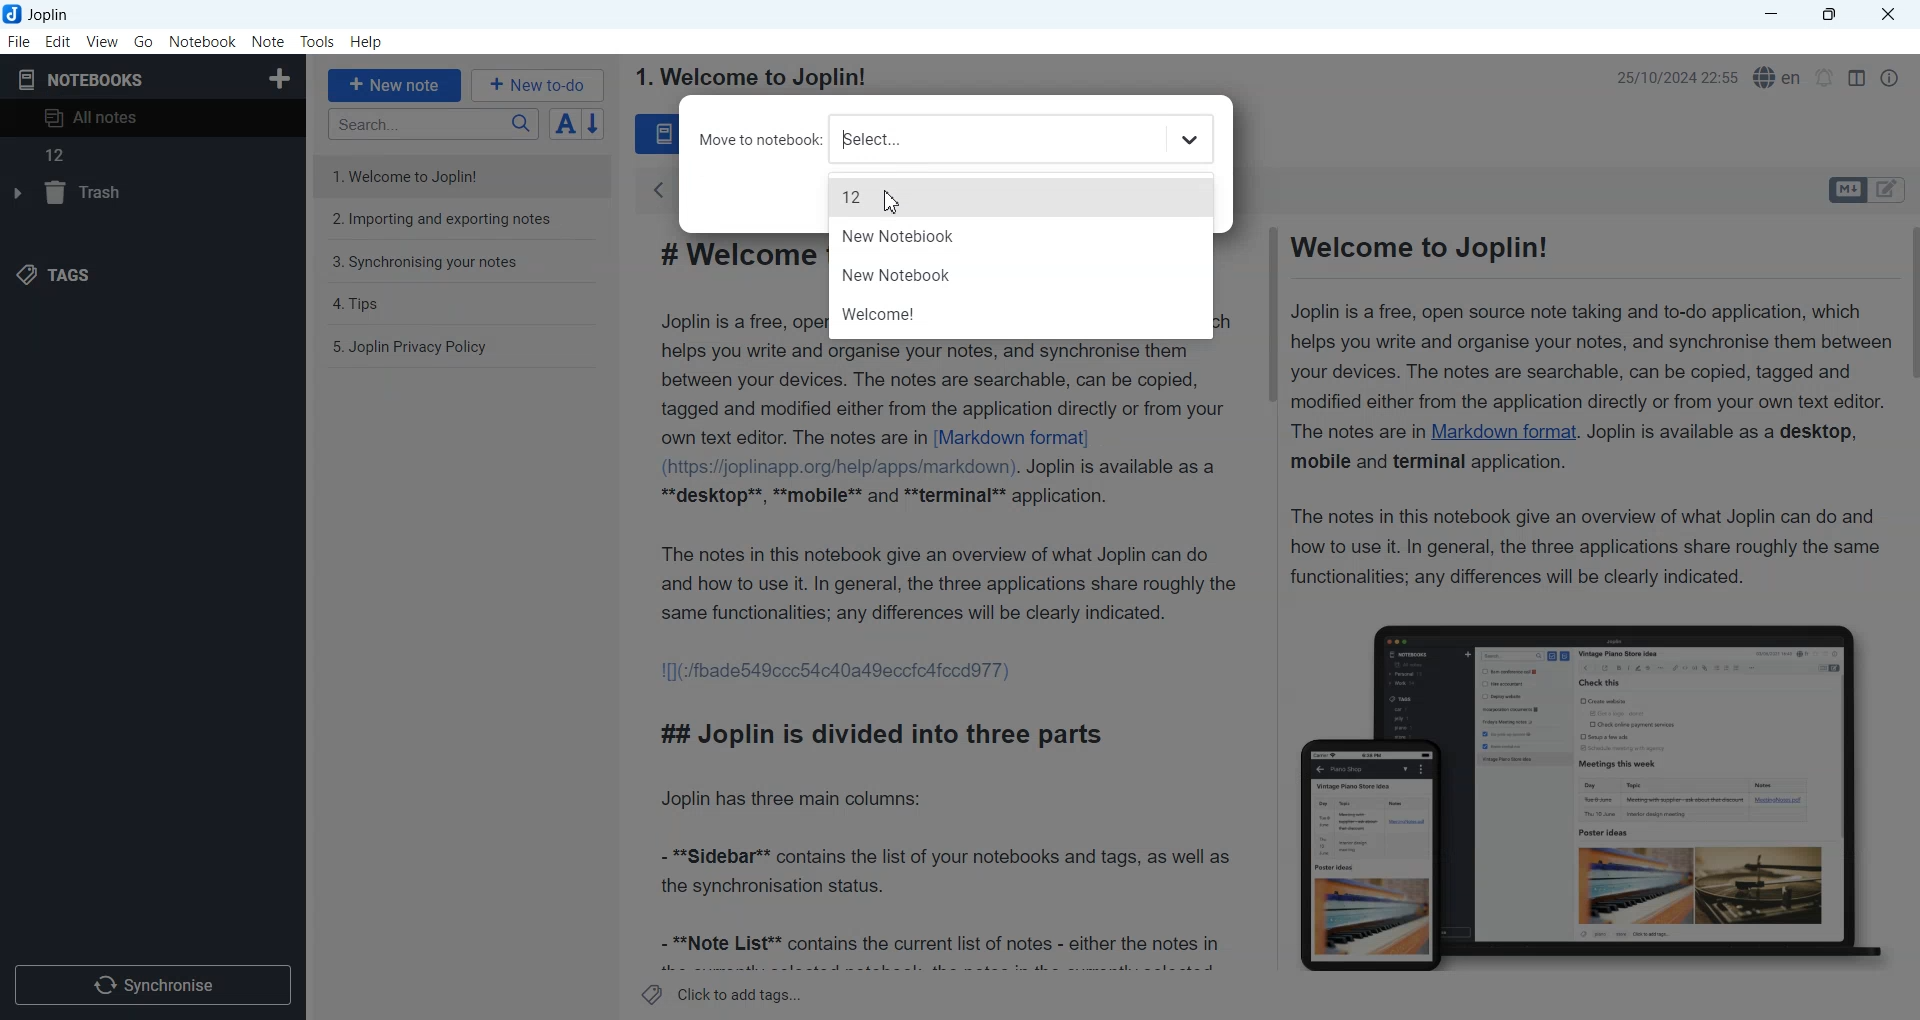 The image size is (1920, 1020). Describe the element at coordinates (318, 42) in the screenshot. I see `Tools` at that location.